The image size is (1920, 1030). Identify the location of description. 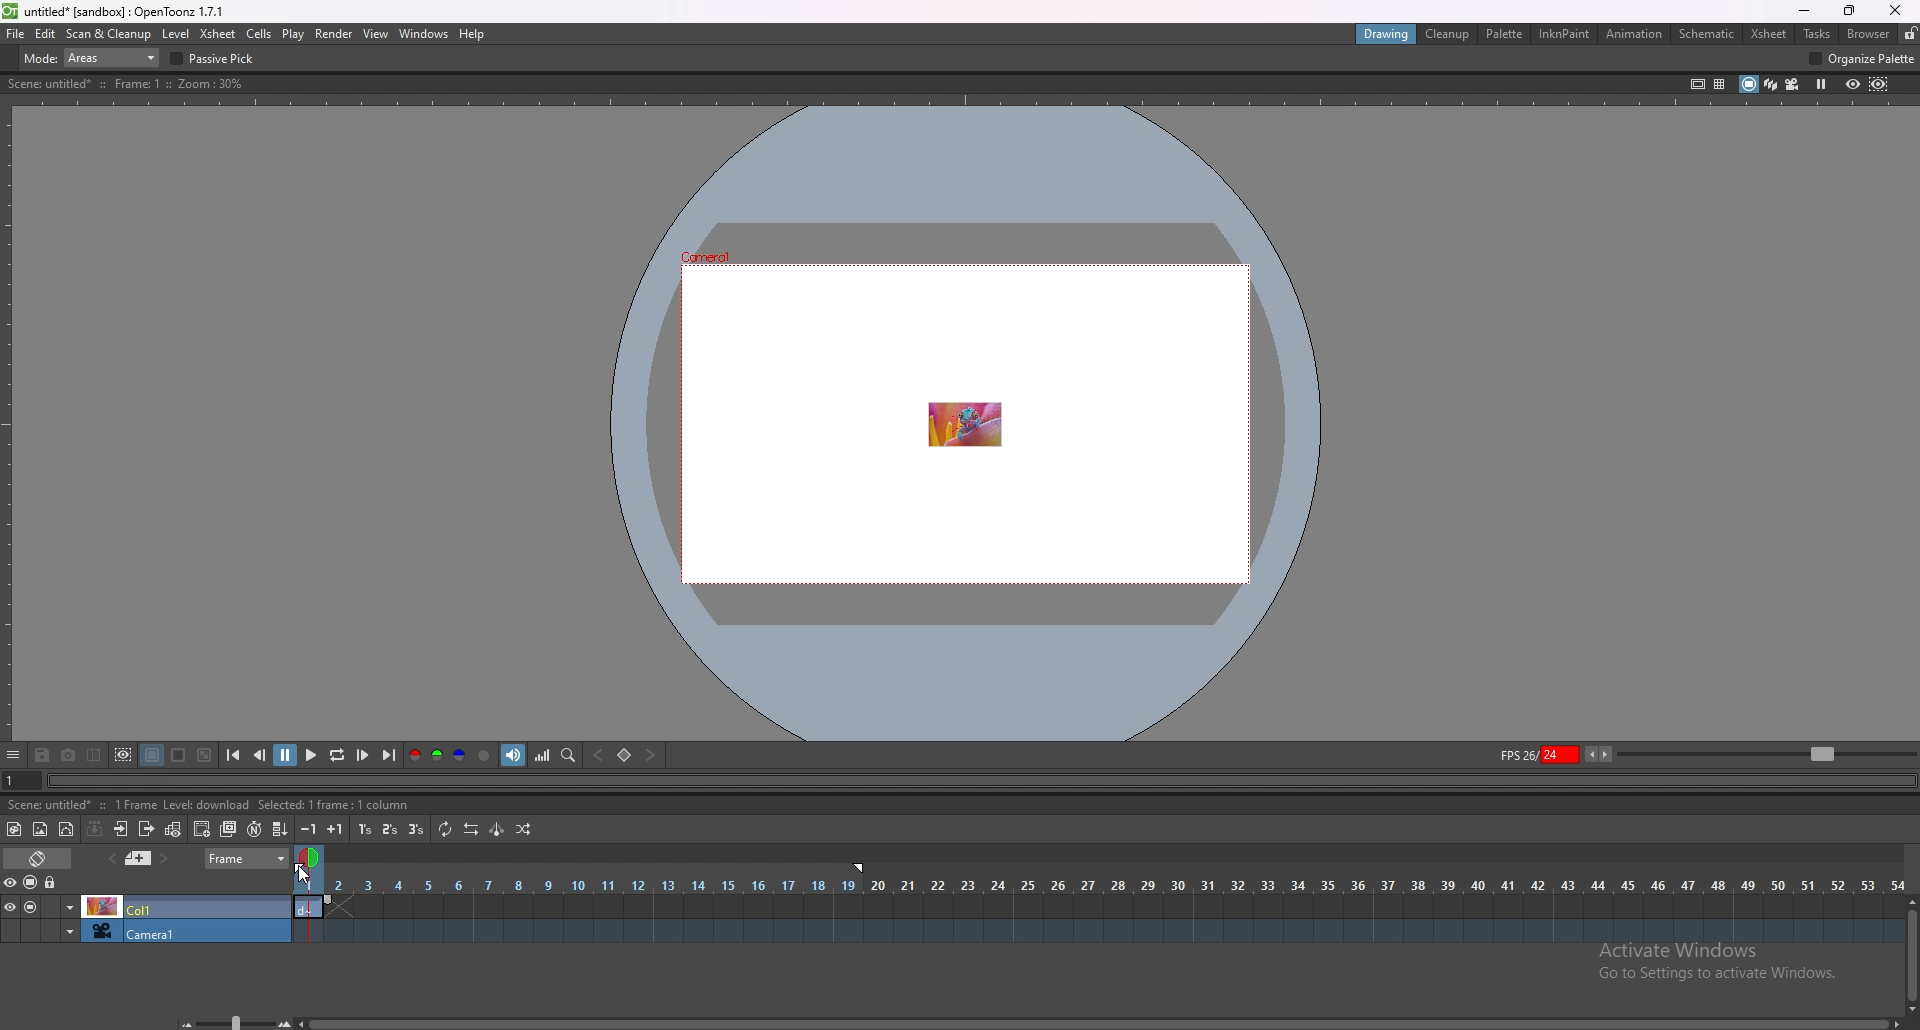
(128, 84).